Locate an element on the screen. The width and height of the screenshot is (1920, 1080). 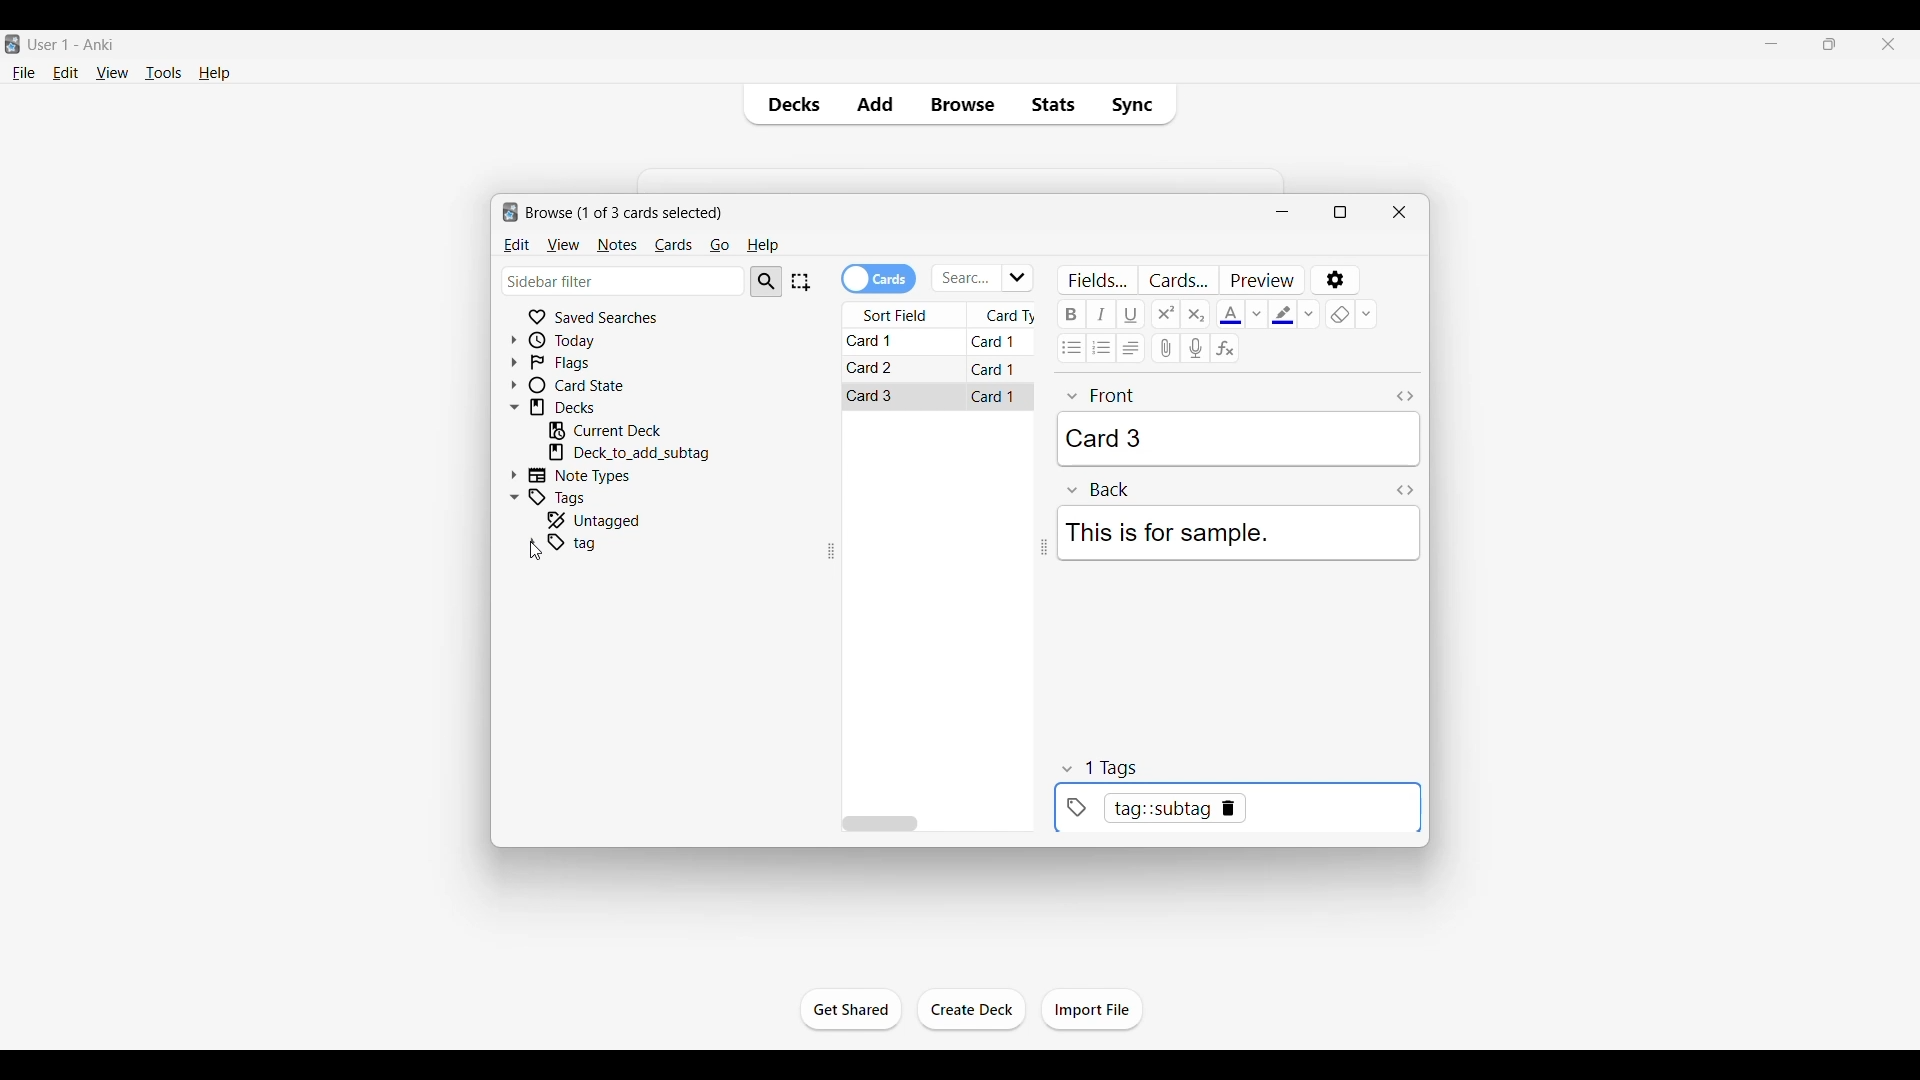
Unordered list is located at coordinates (1071, 348).